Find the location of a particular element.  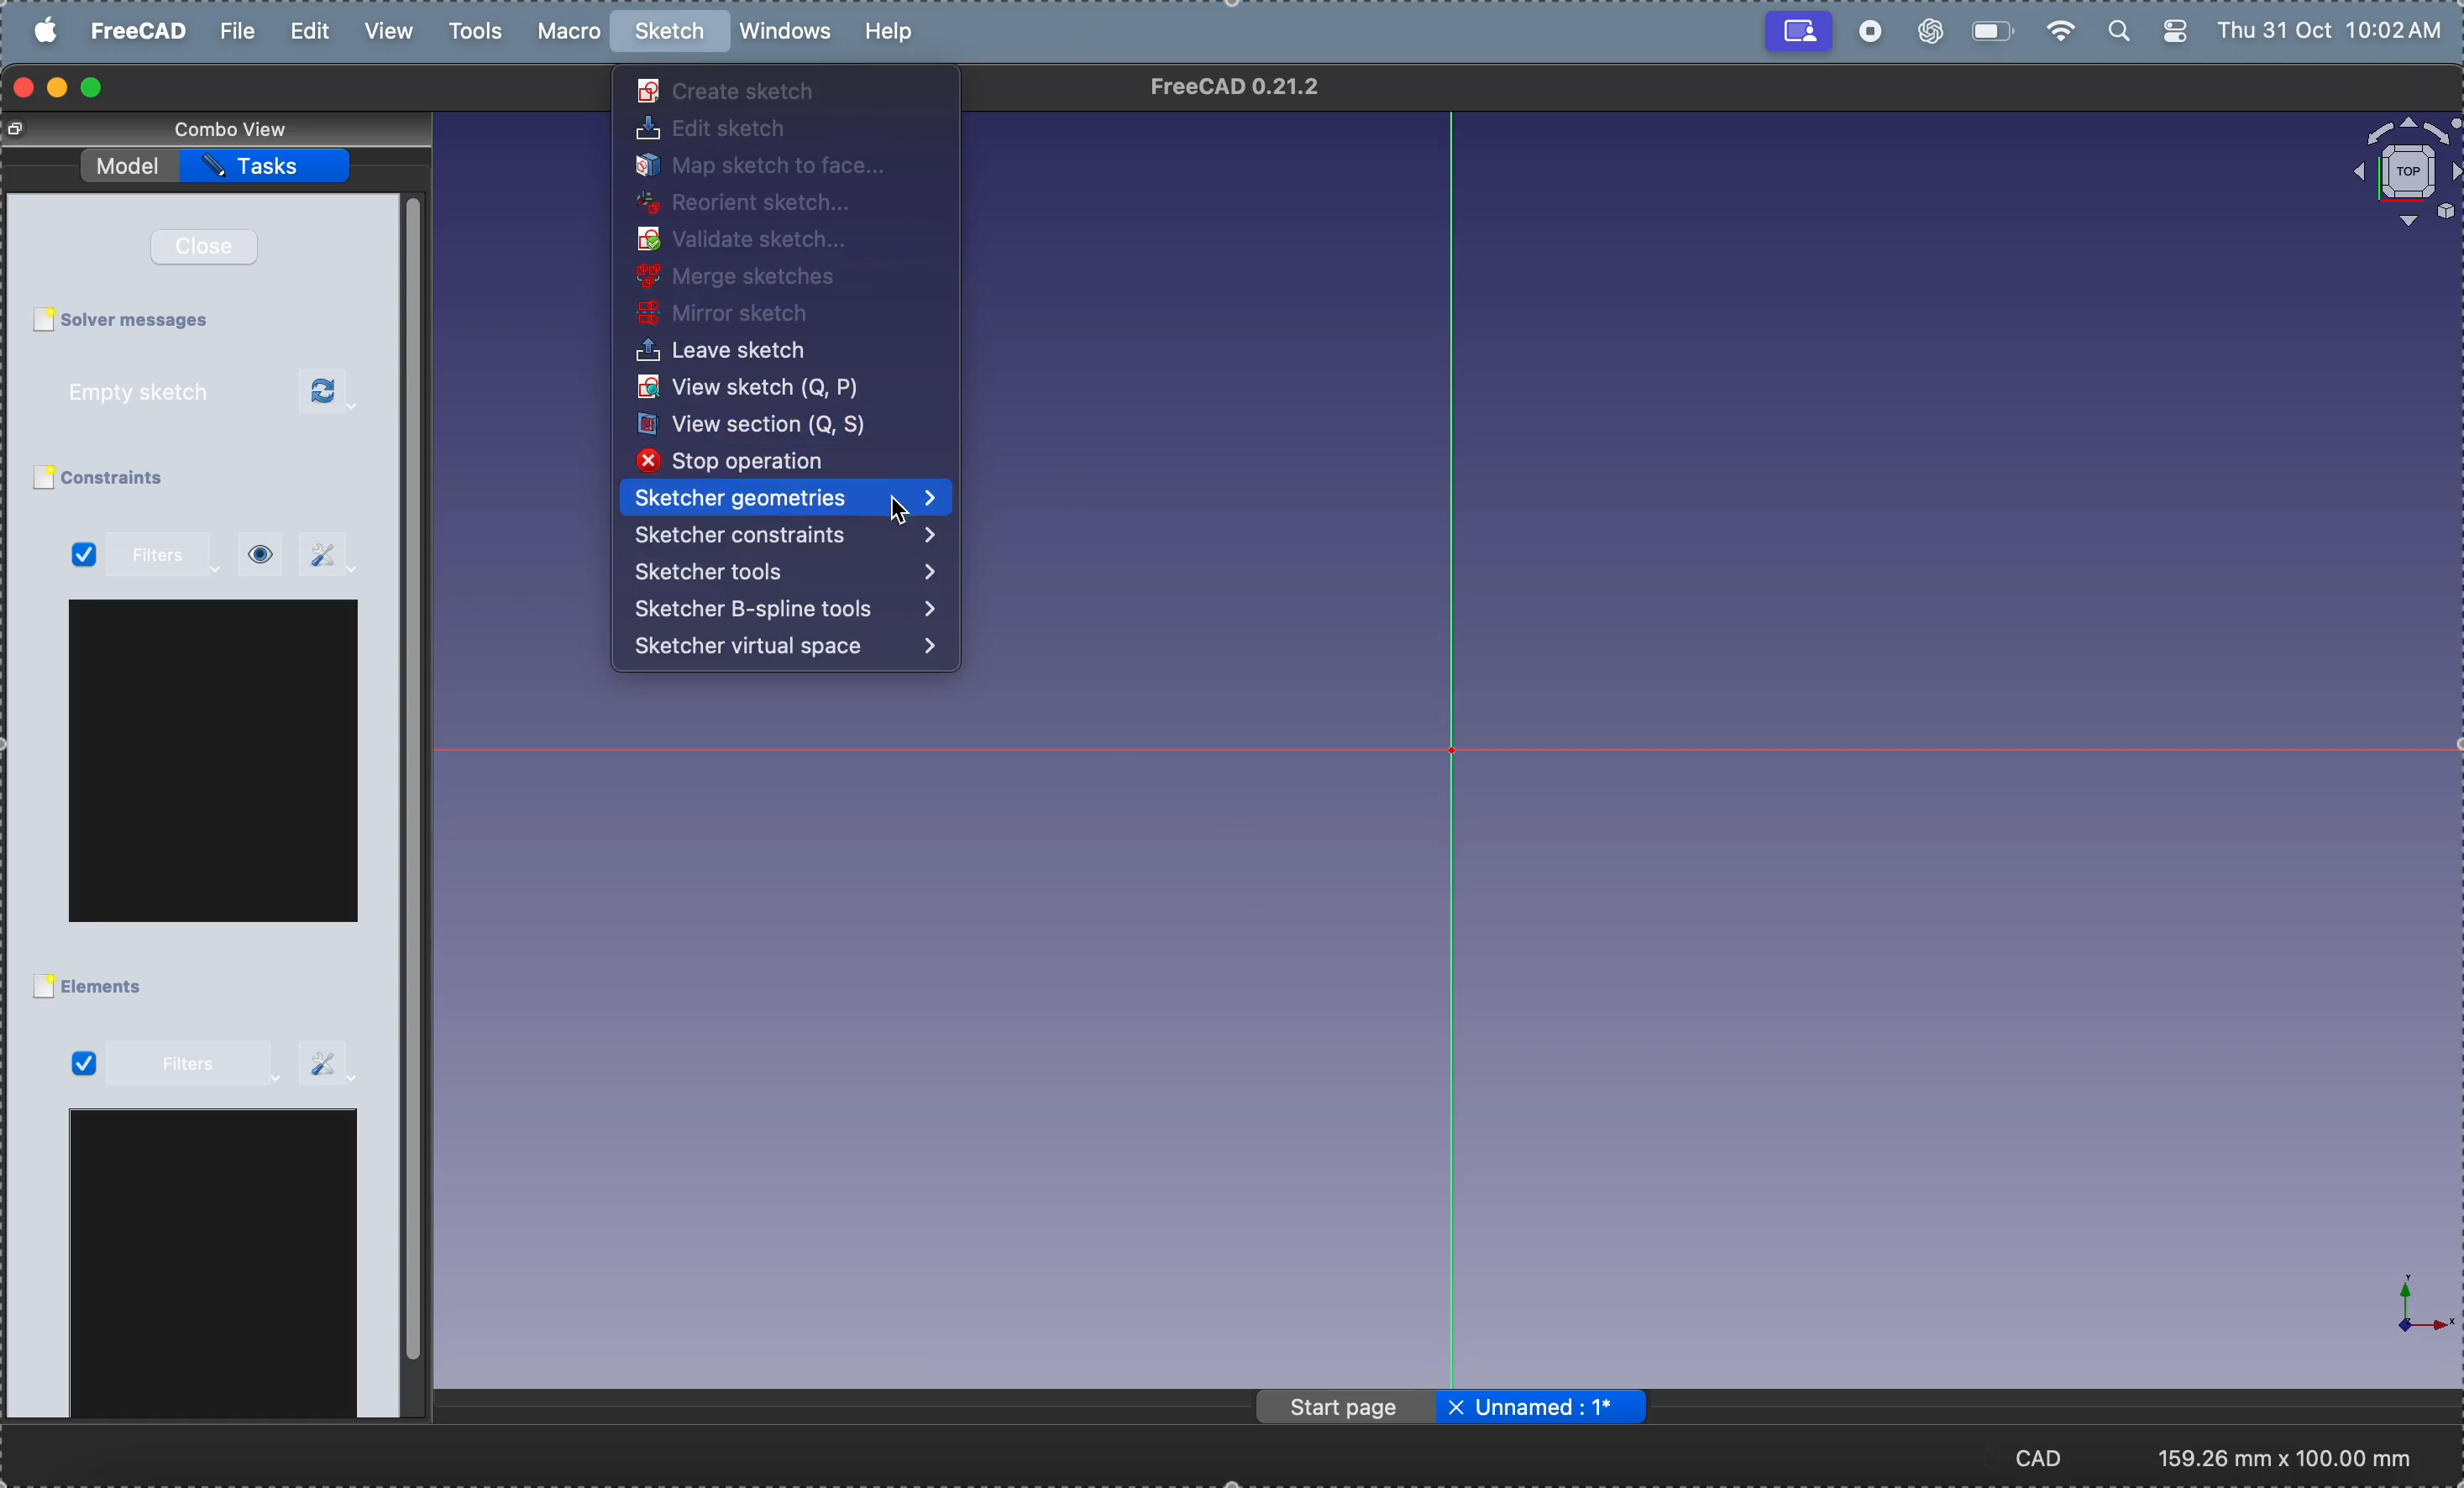

map sketch to face is located at coordinates (778, 168).